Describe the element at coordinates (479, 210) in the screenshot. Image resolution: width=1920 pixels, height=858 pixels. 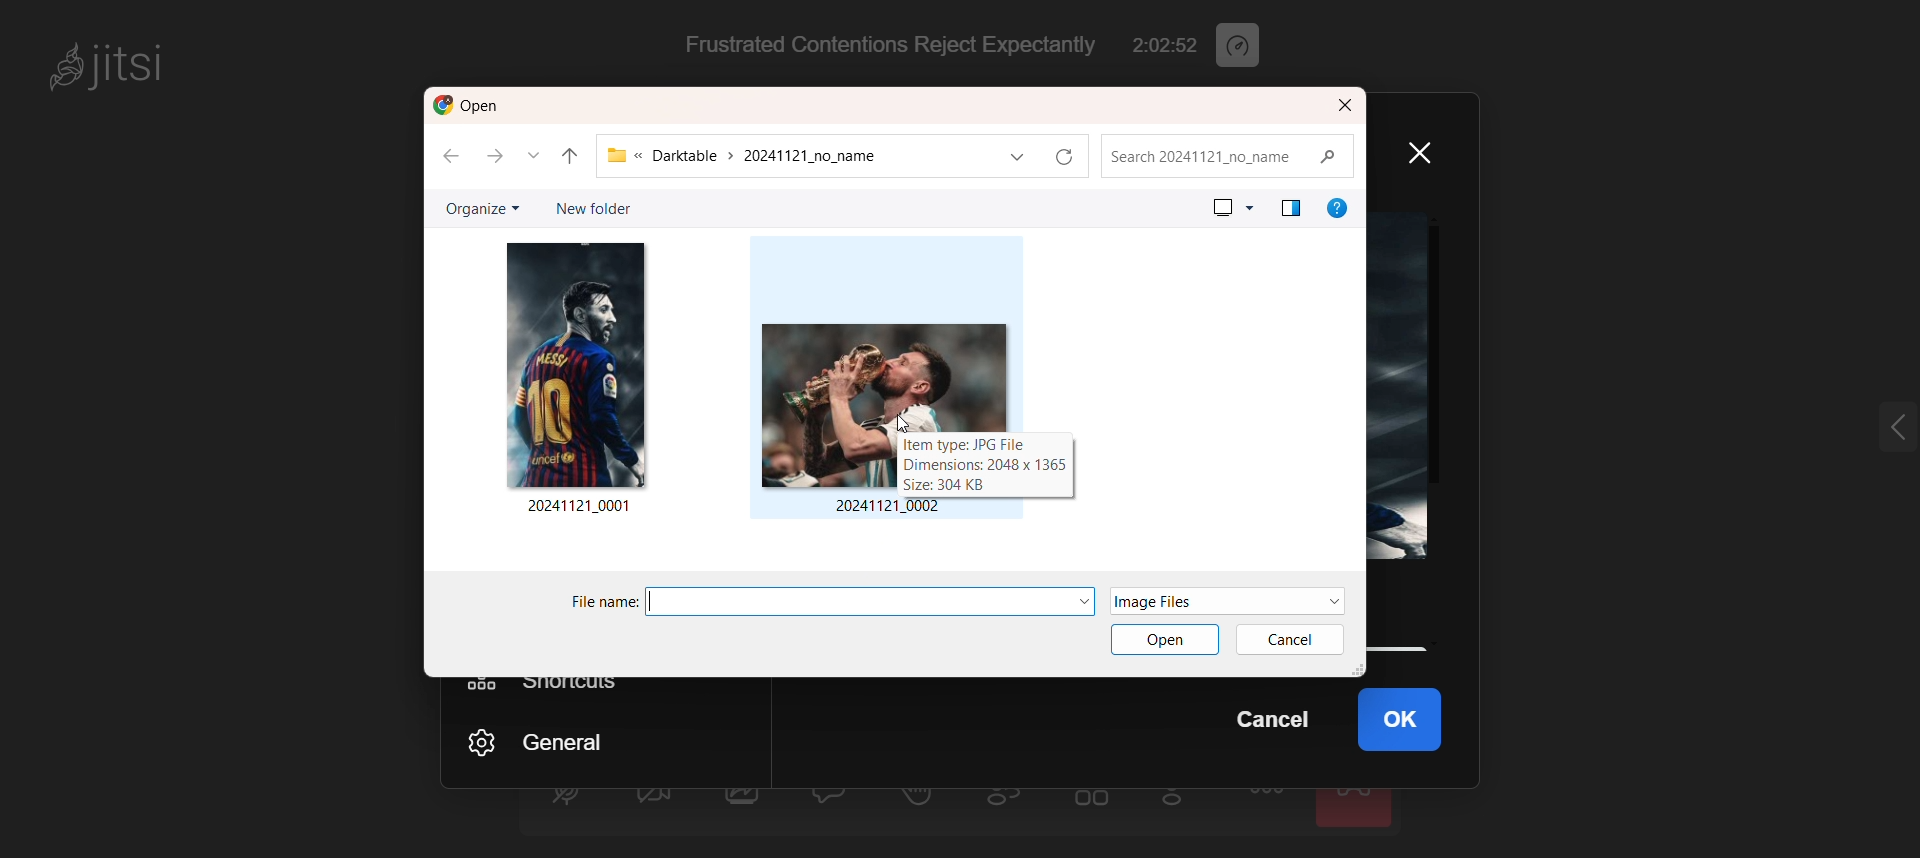
I see `organize` at that location.